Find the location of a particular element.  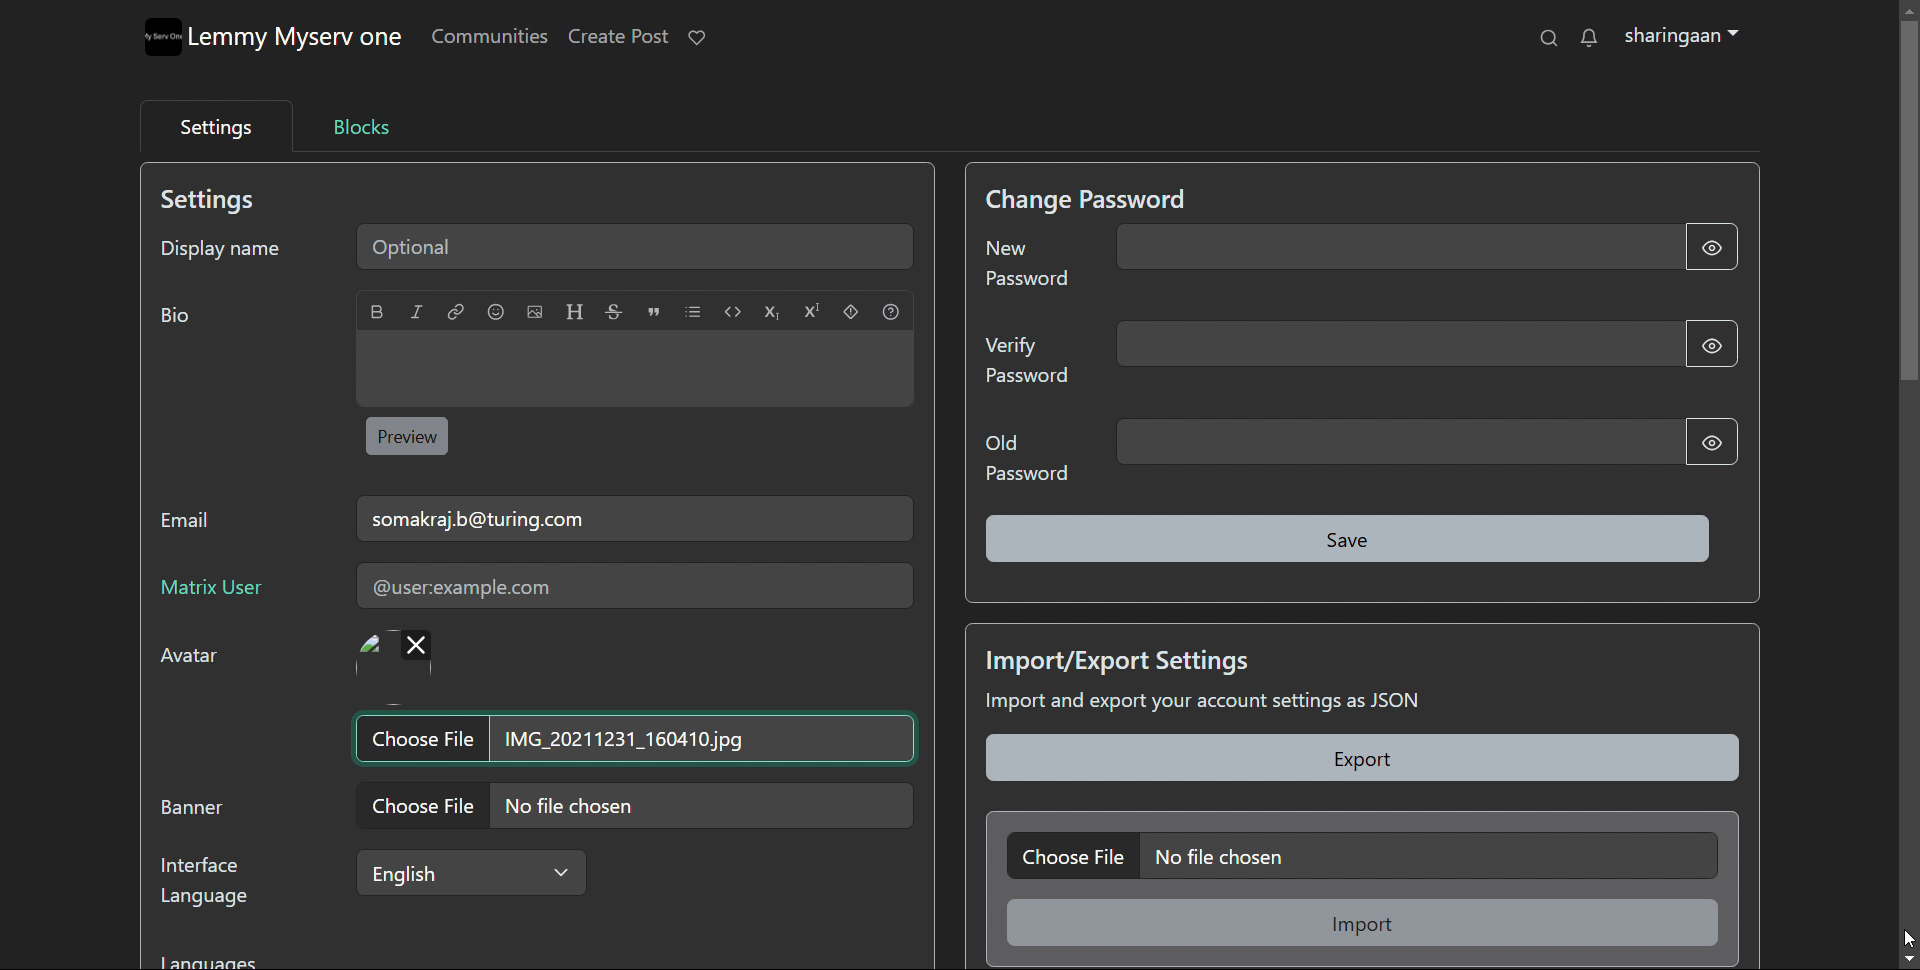

save is located at coordinates (1350, 539).